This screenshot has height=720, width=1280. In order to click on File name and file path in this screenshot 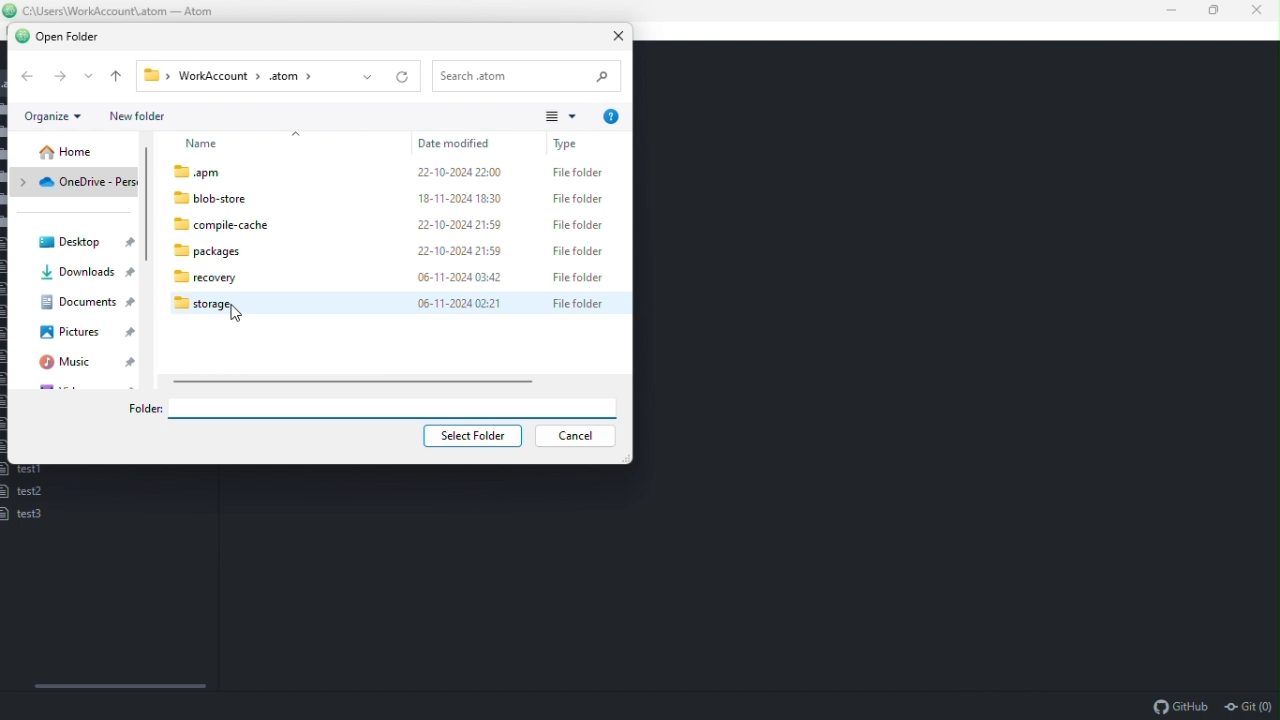, I will do `click(112, 9)`.